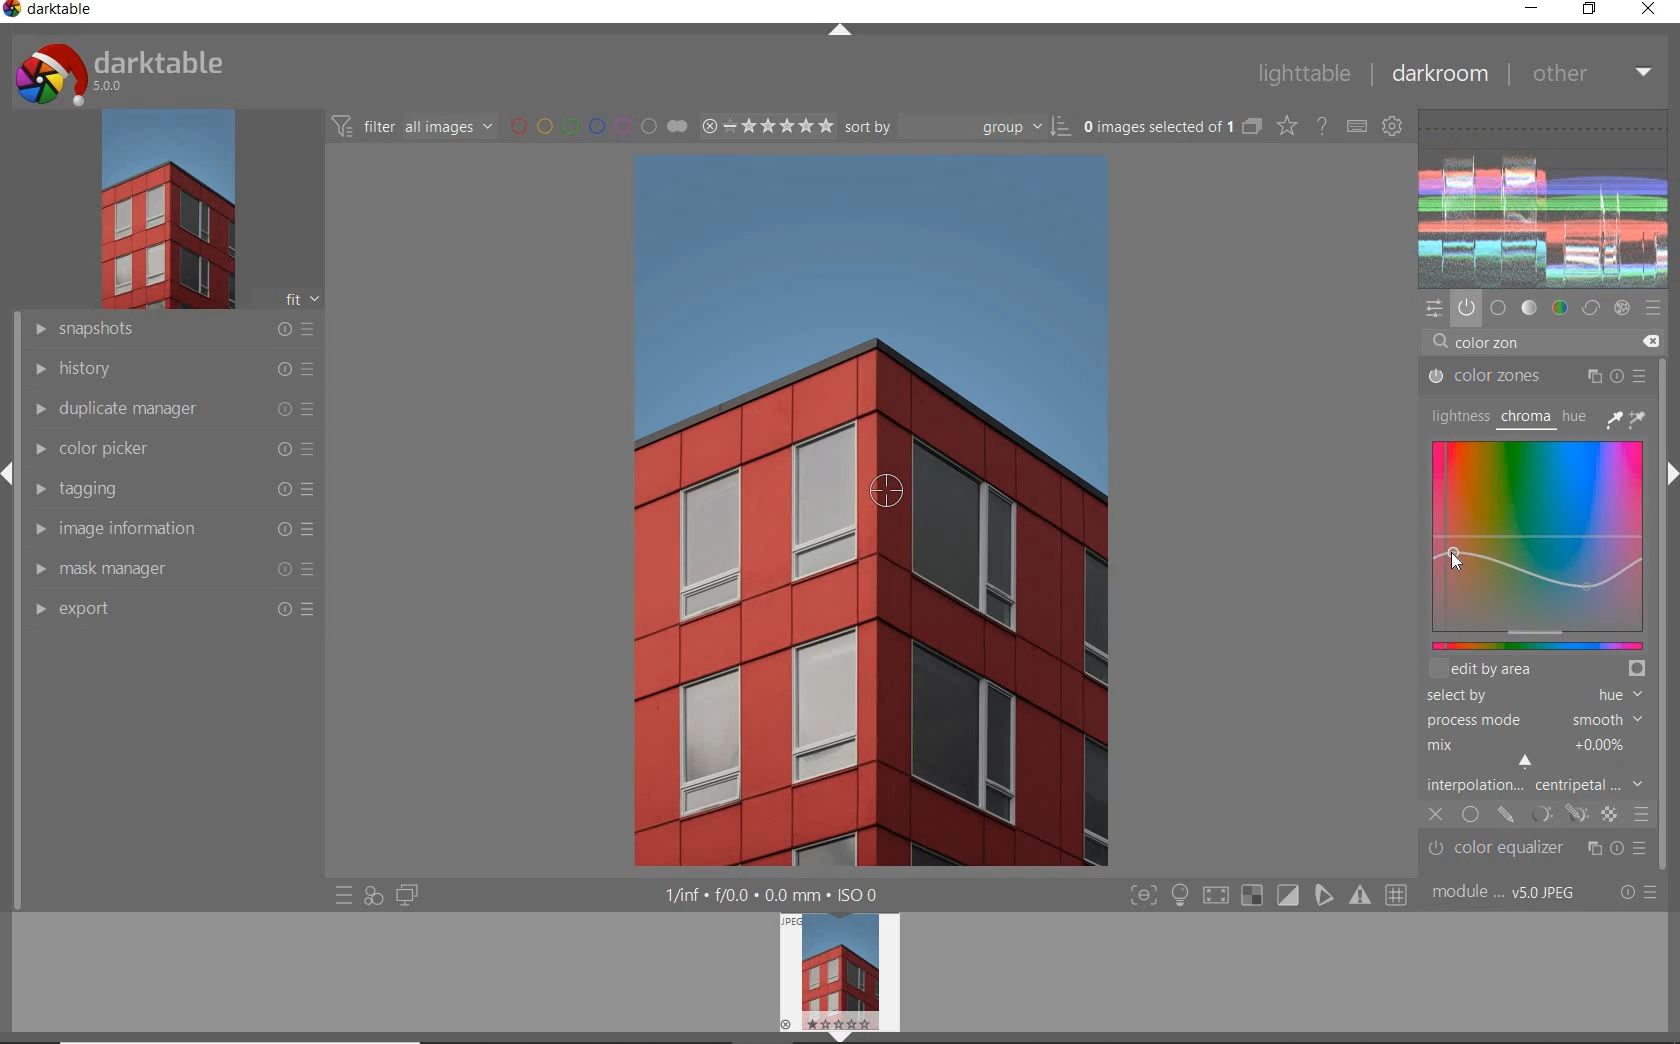  I want to click on guides overlay, so click(1323, 896).